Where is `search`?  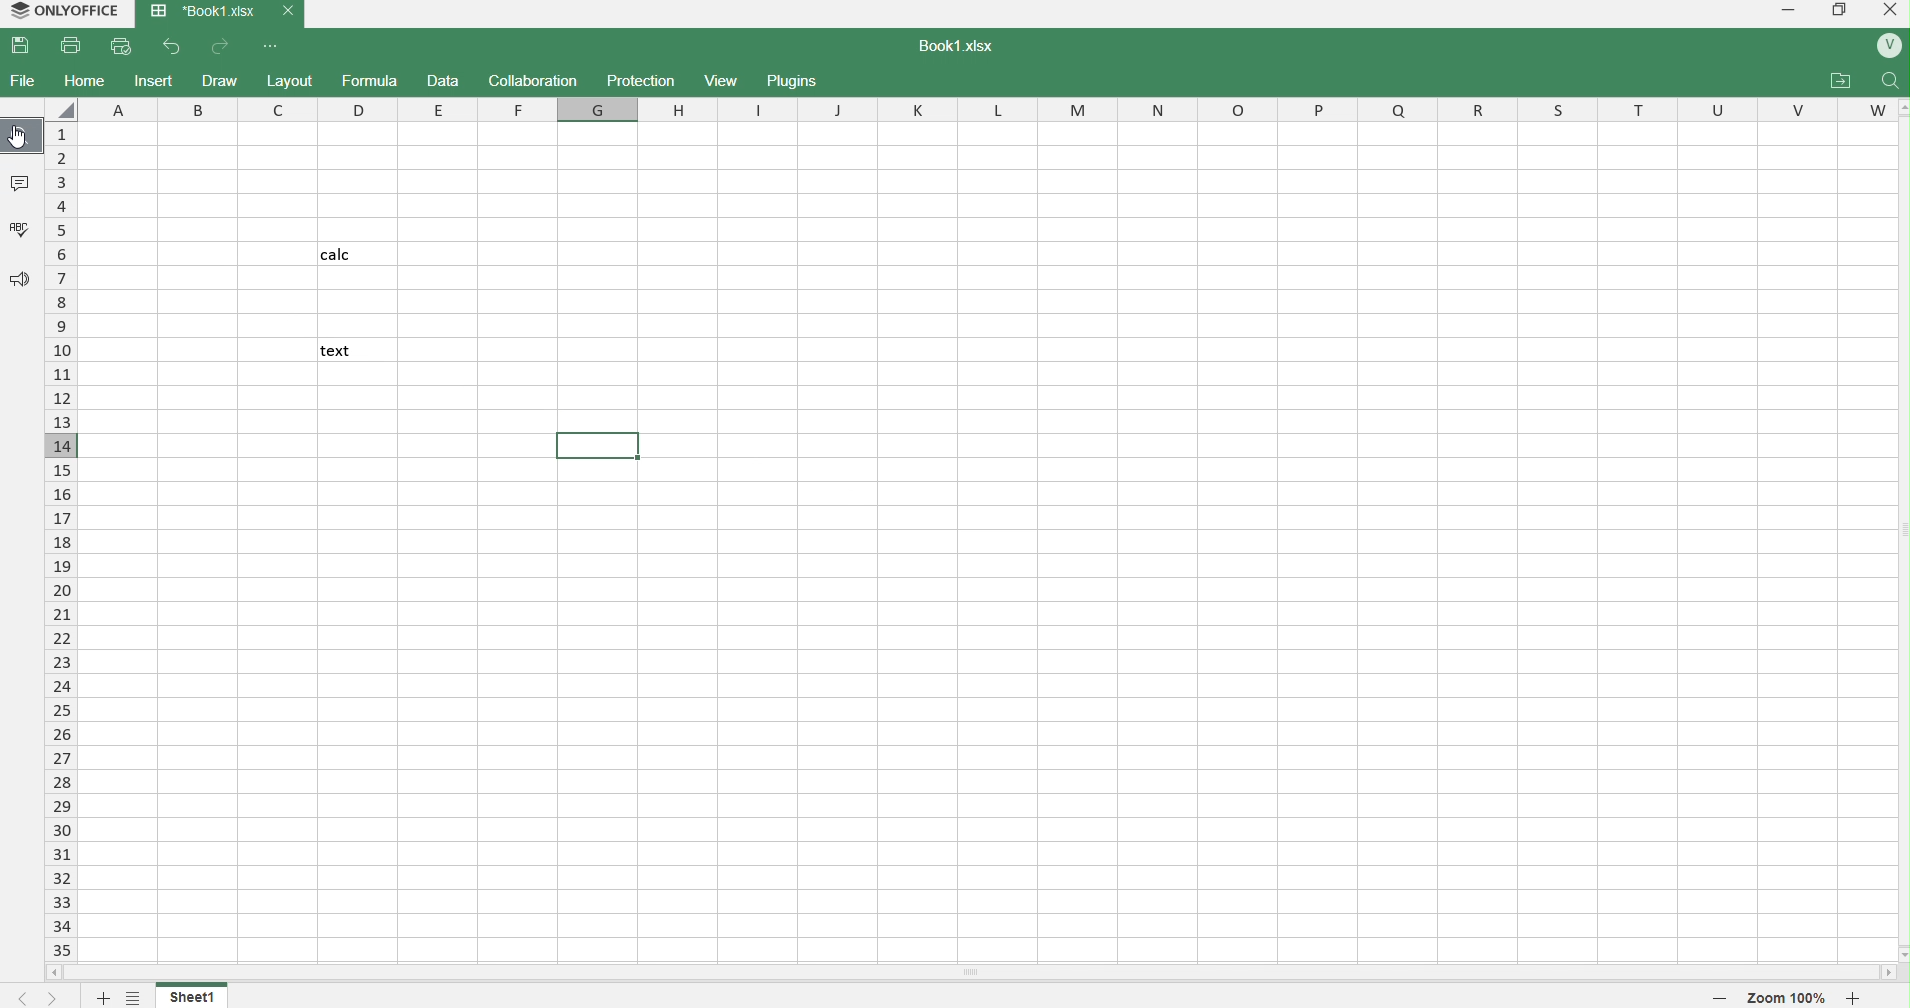 search is located at coordinates (1892, 79).